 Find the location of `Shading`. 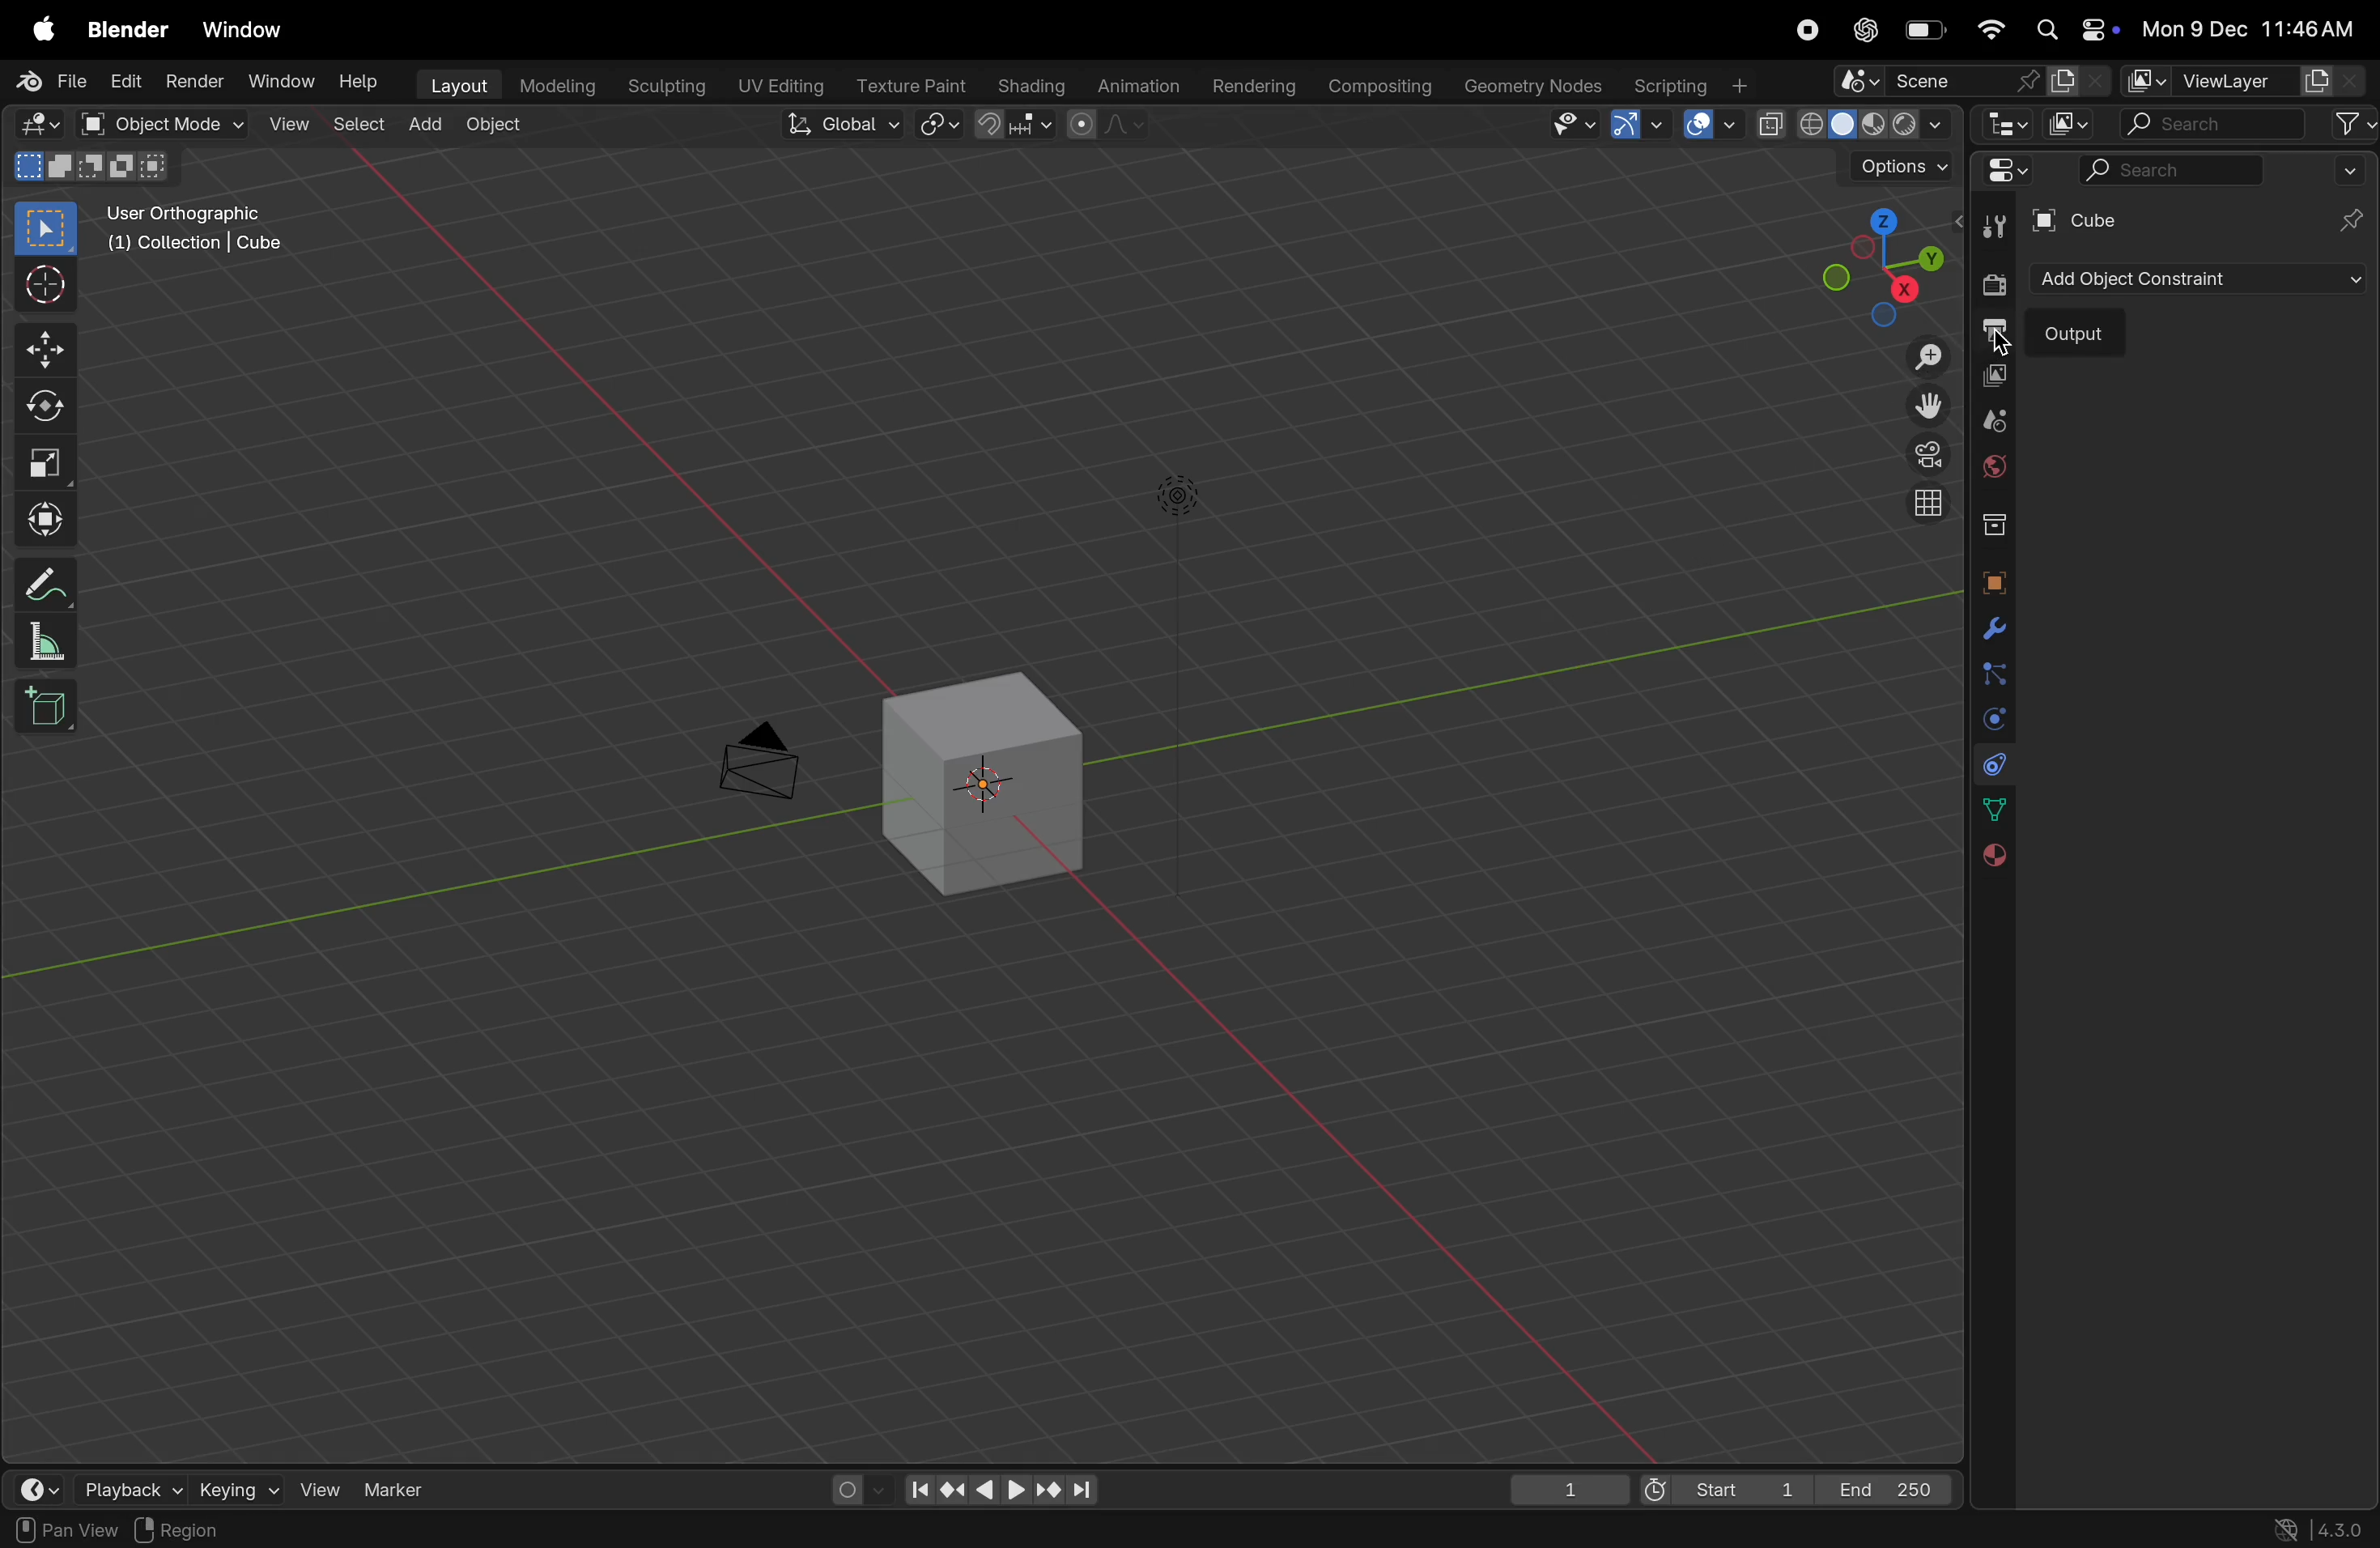

Shading is located at coordinates (1034, 83).